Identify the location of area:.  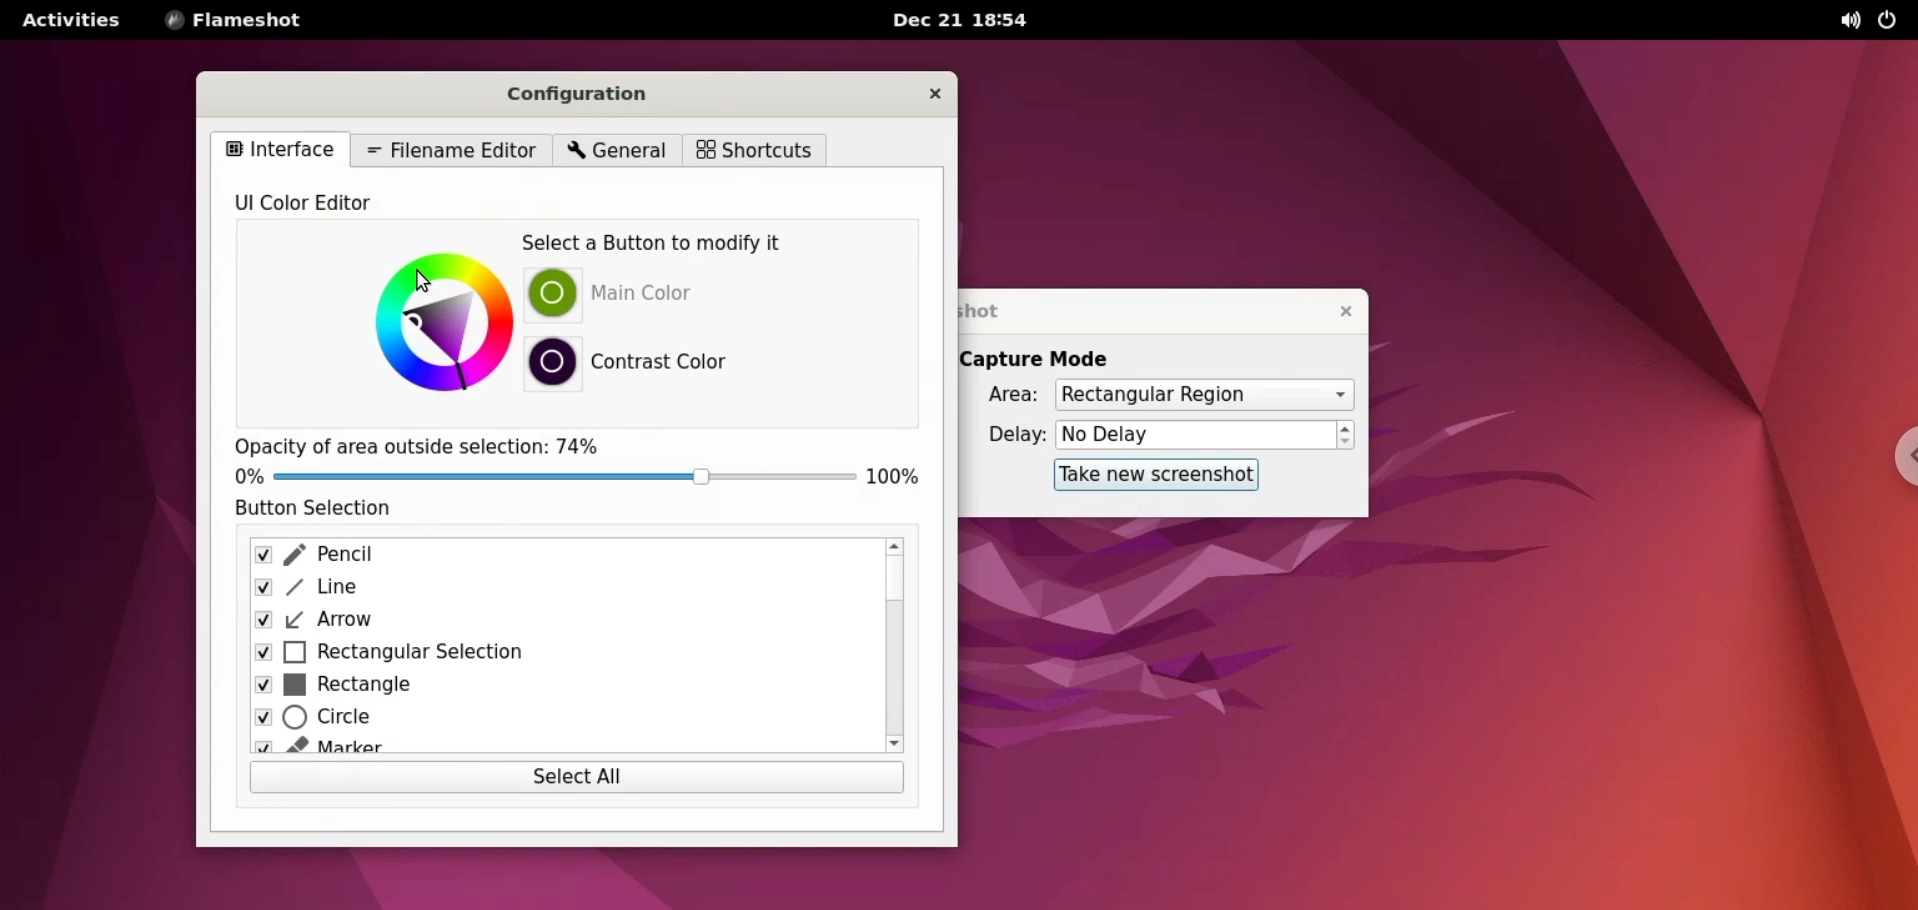
(1008, 396).